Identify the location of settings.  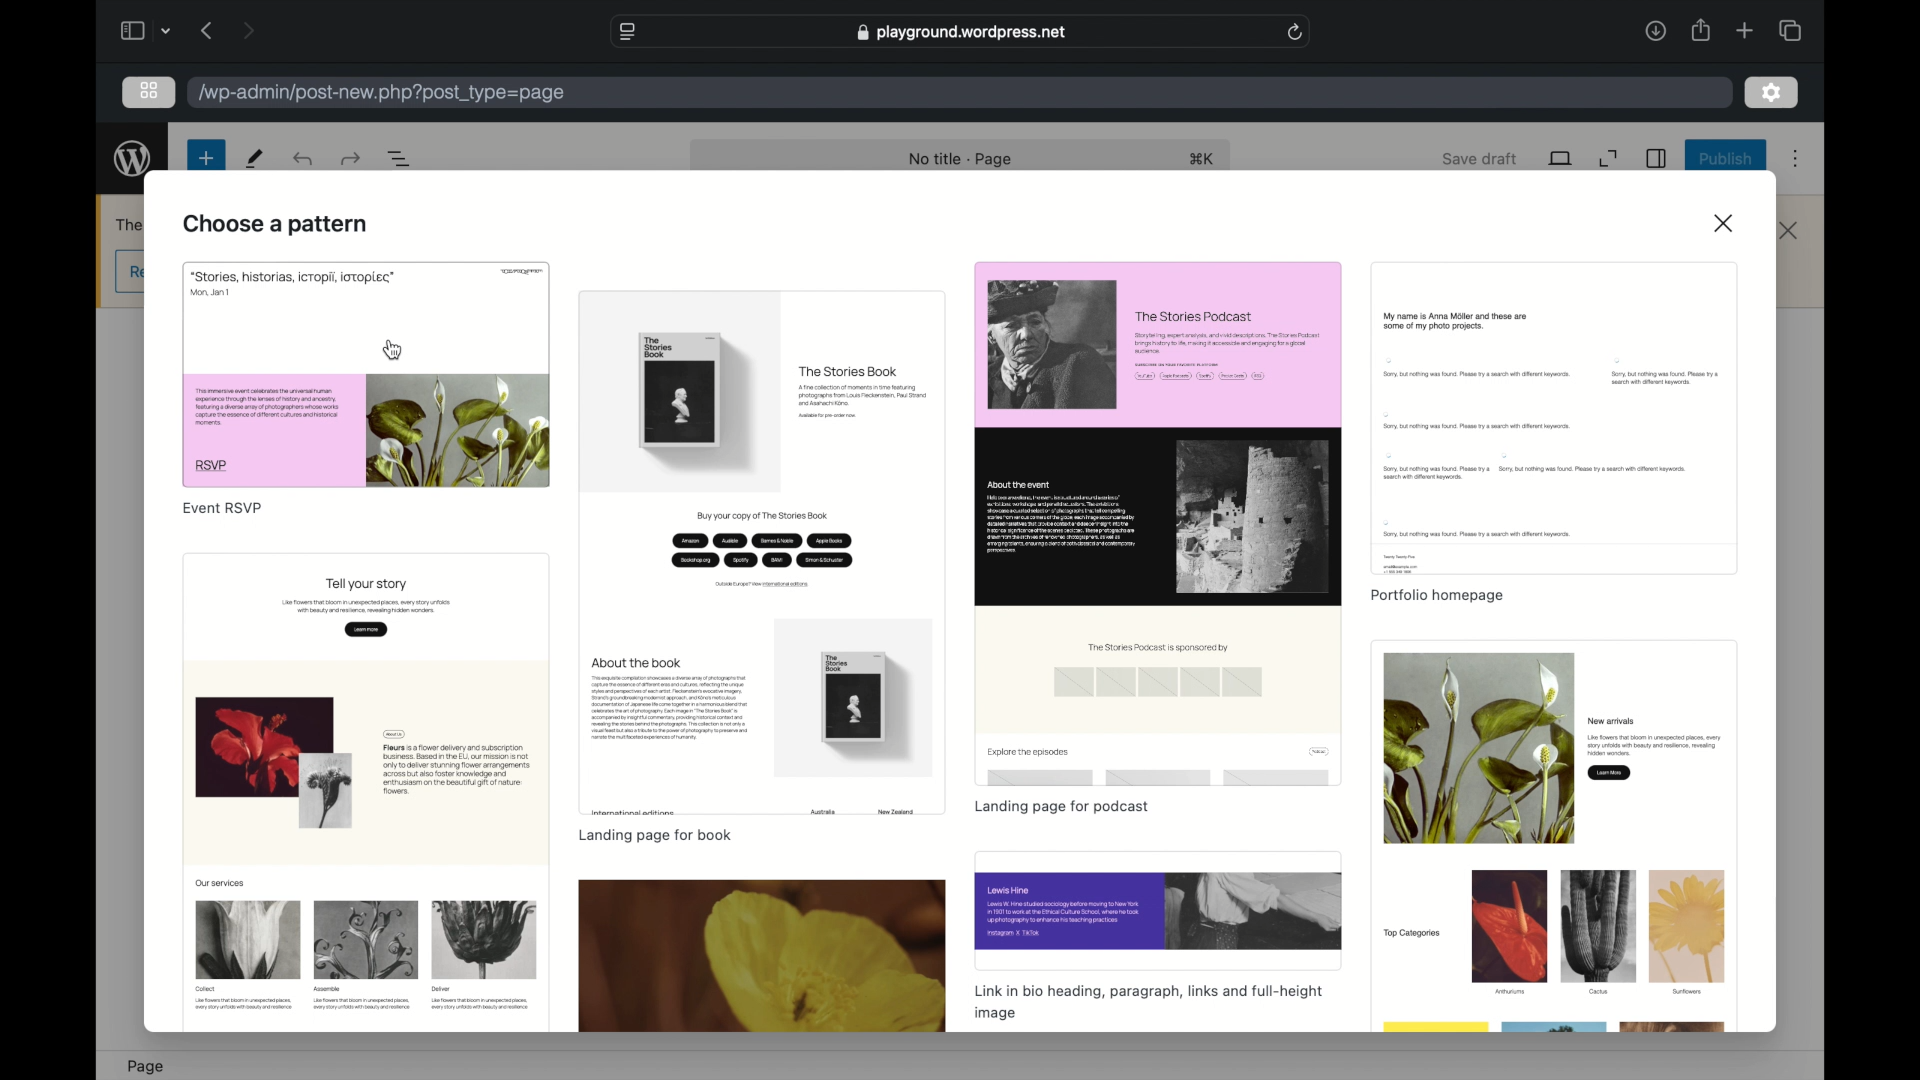
(1772, 93).